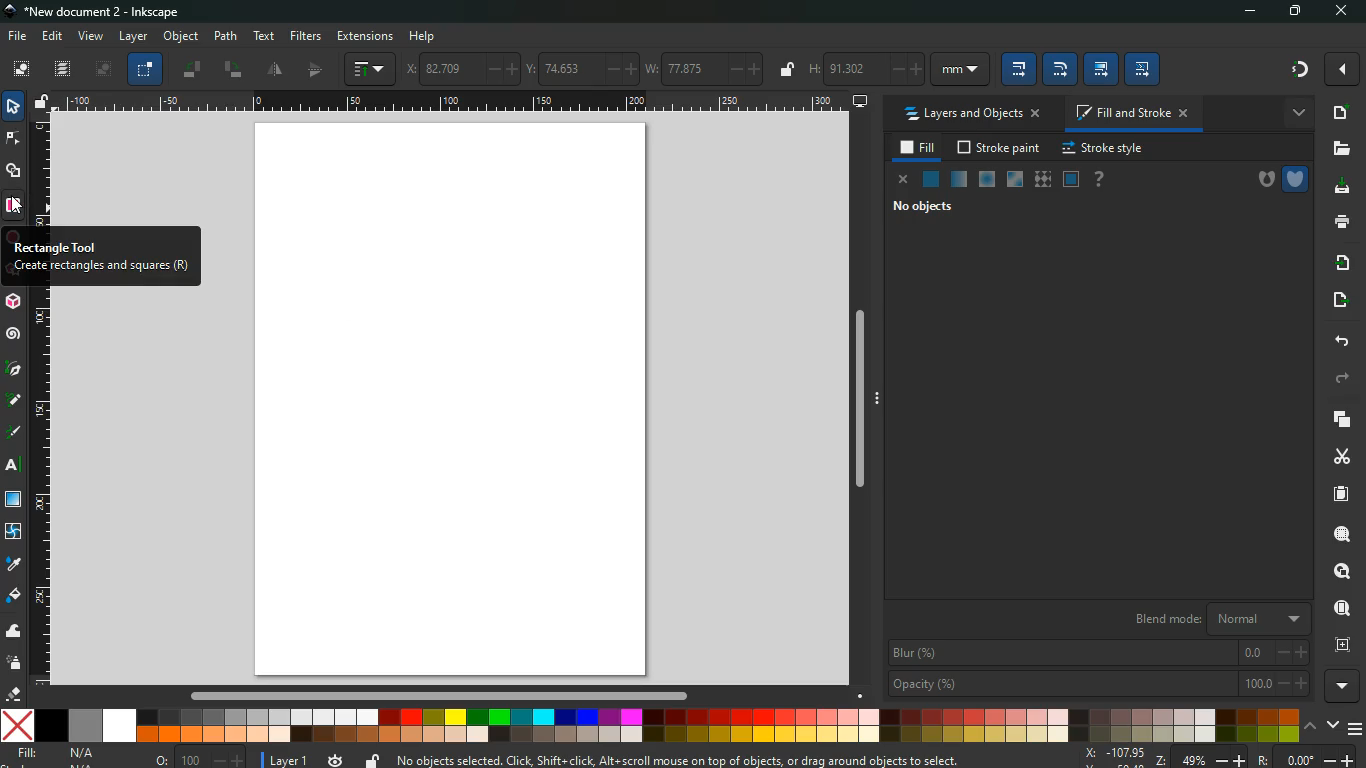  I want to click on w, so click(703, 69).